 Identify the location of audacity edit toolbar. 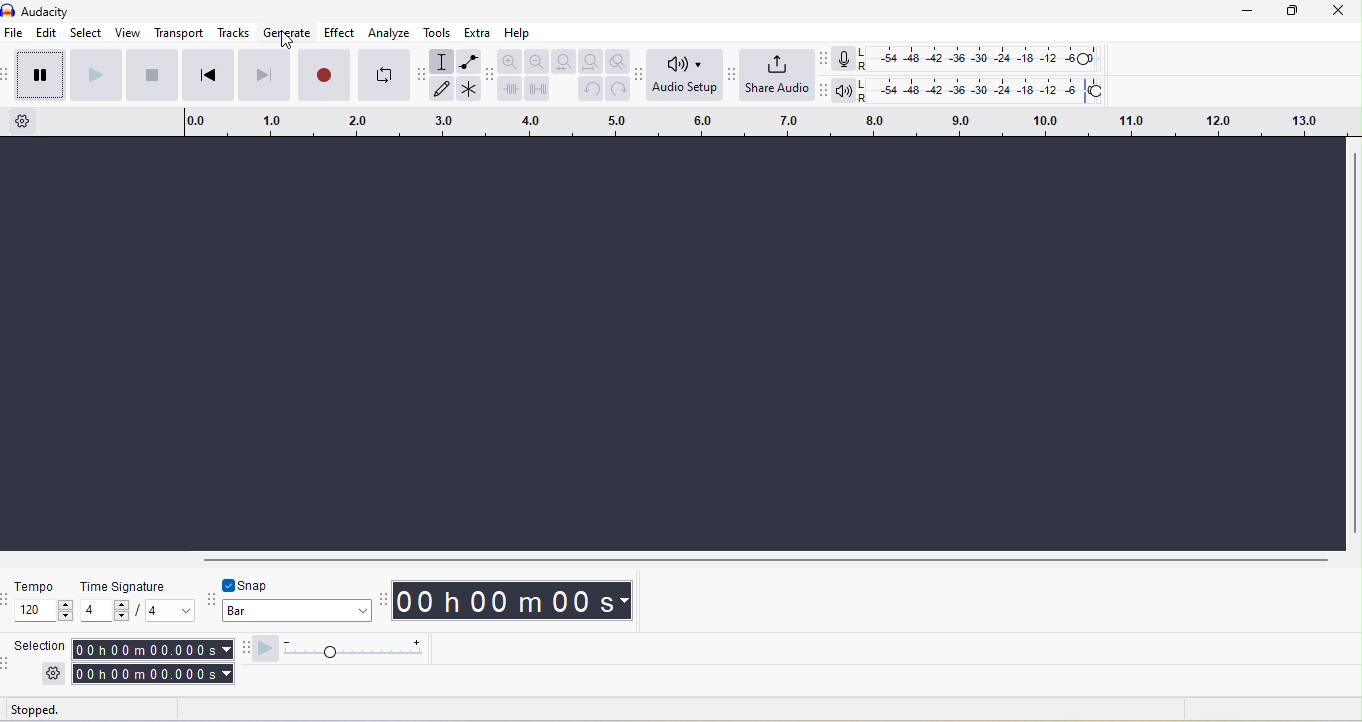
(491, 74).